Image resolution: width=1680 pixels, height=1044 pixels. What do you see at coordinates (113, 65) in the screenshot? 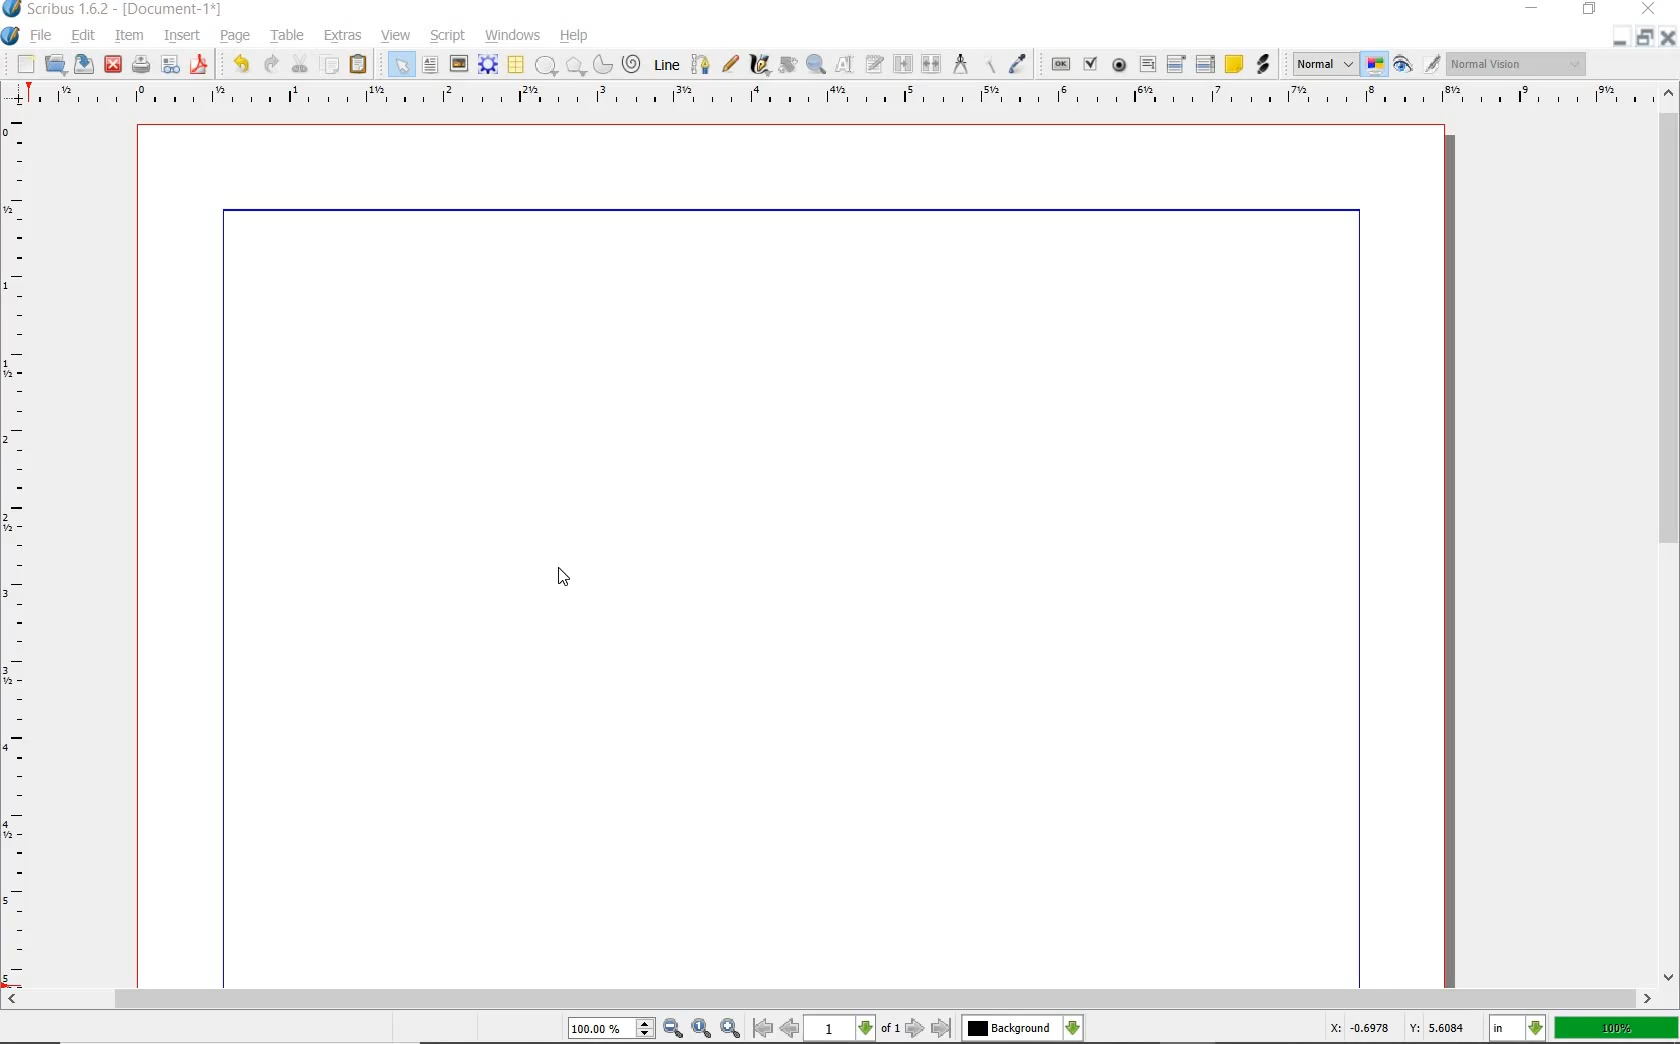
I see `CLOSE` at bounding box center [113, 65].